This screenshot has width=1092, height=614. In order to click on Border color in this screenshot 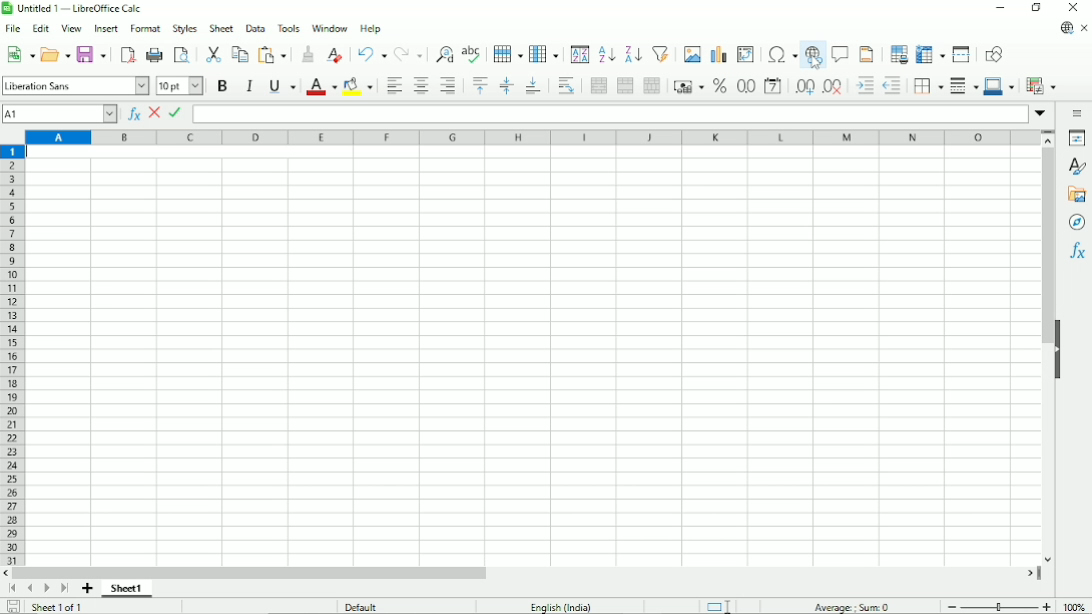, I will do `click(1000, 87)`.